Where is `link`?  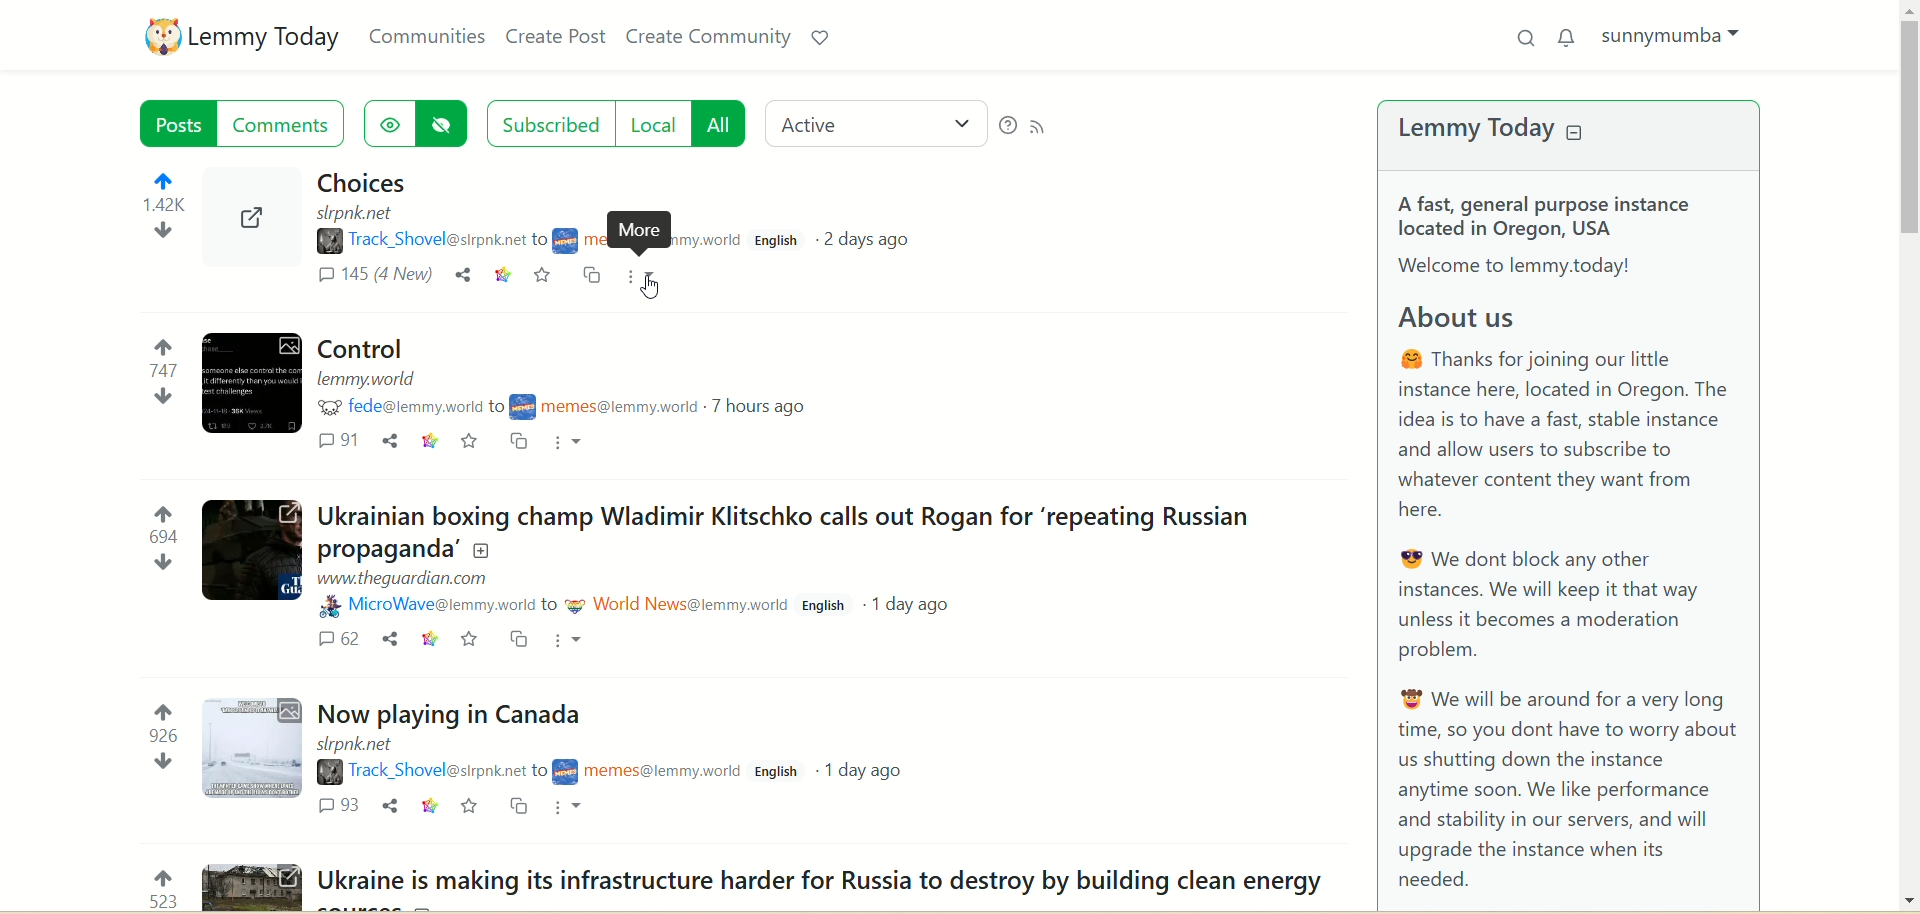 link is located at coordinates (430, 443).